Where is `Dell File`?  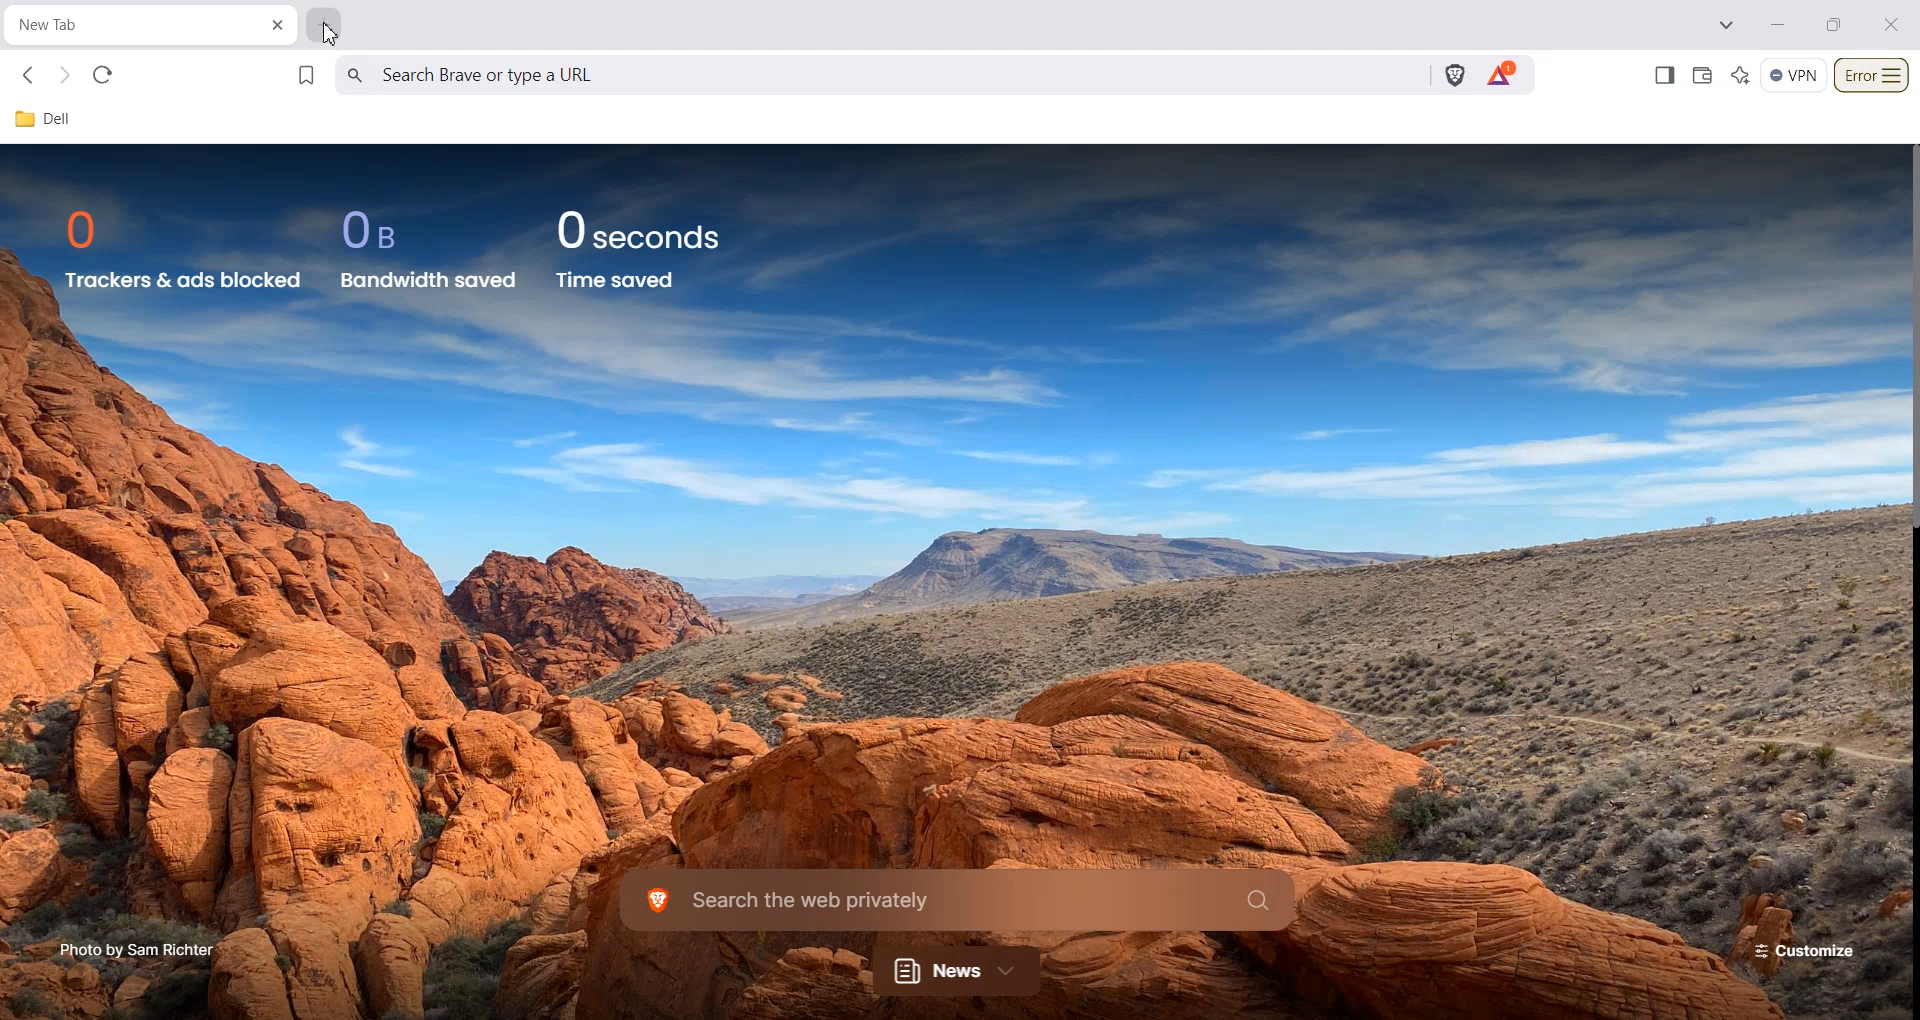
Dell File is located at coordinates (51, 120).